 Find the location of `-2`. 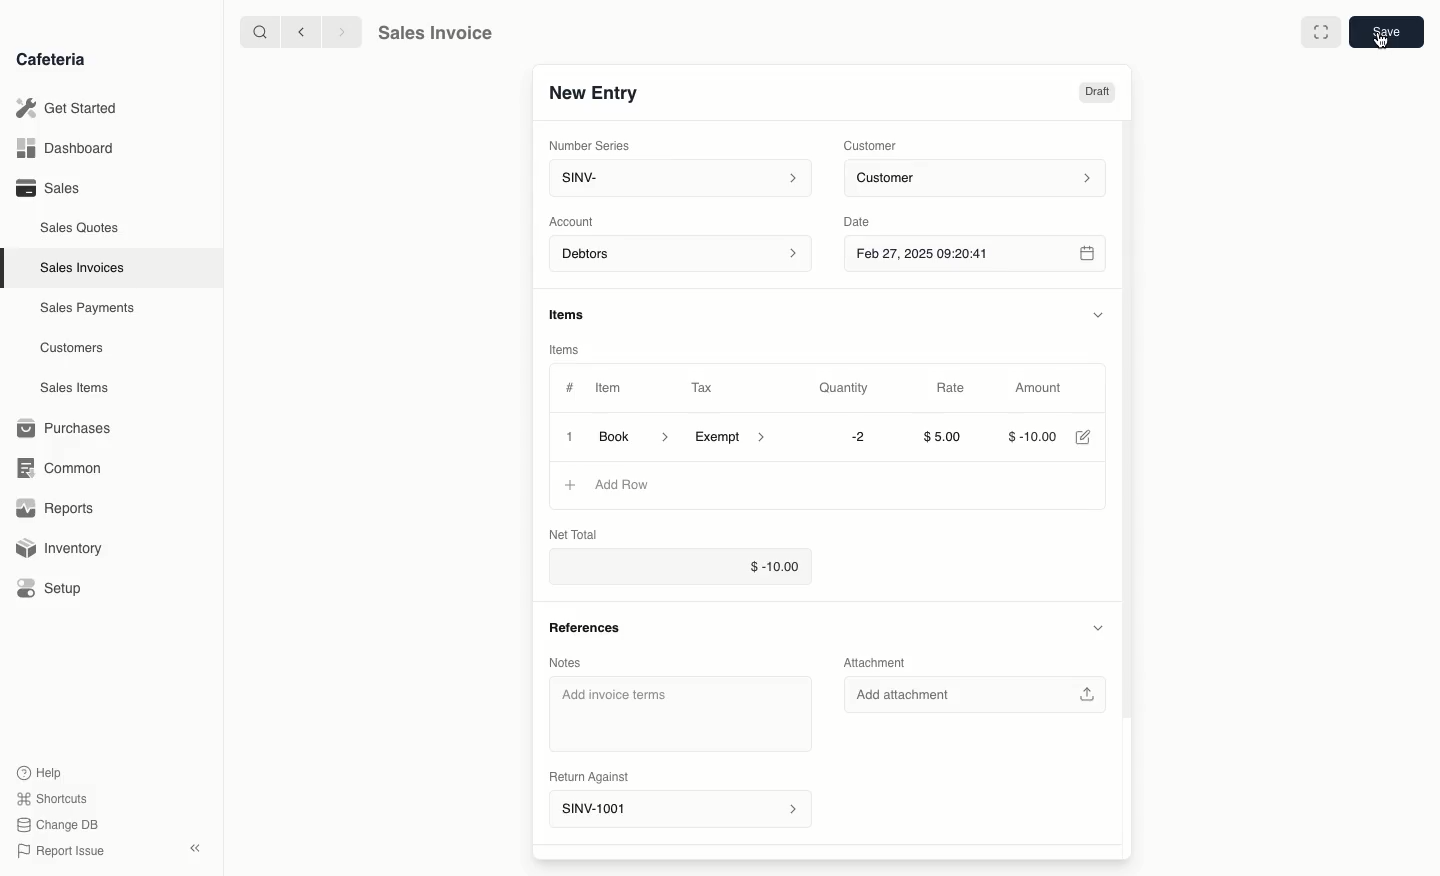

-2 is located at coordinates (857, 437).